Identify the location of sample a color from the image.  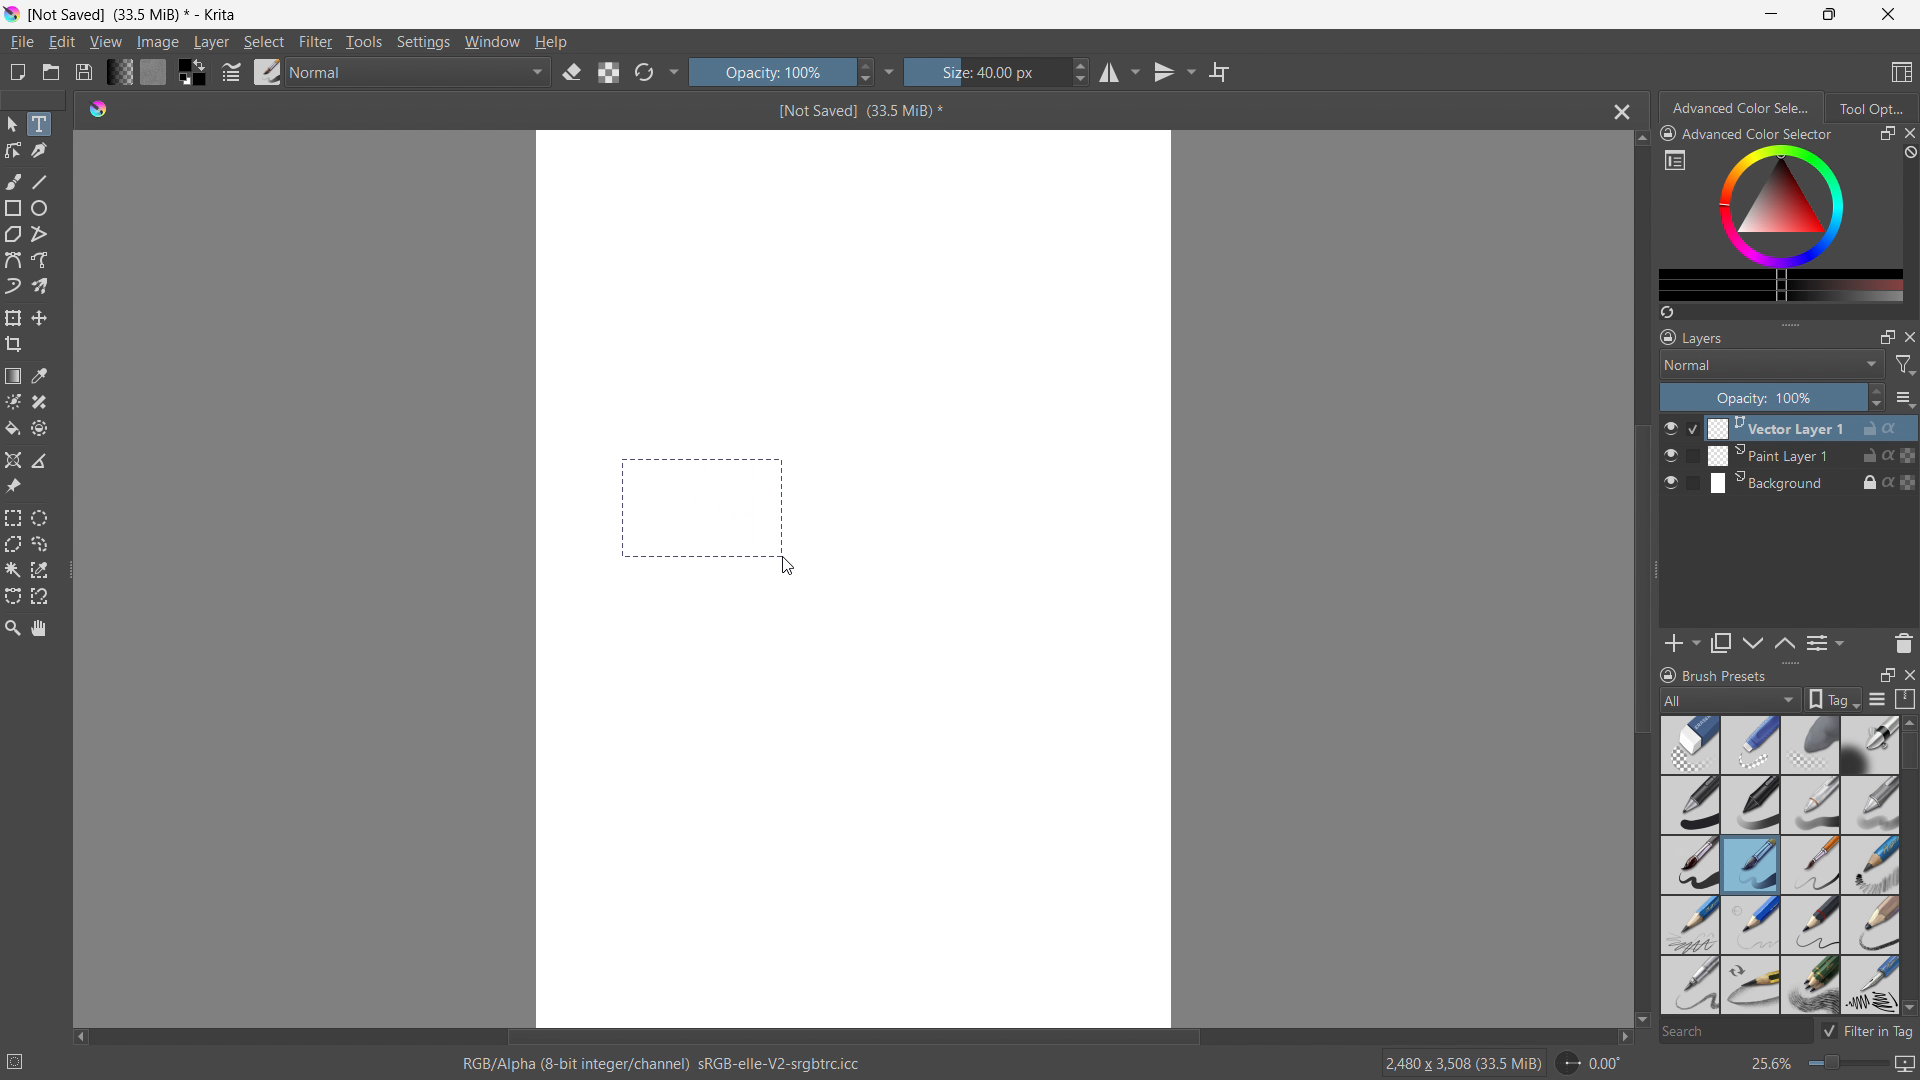
(40, 376).